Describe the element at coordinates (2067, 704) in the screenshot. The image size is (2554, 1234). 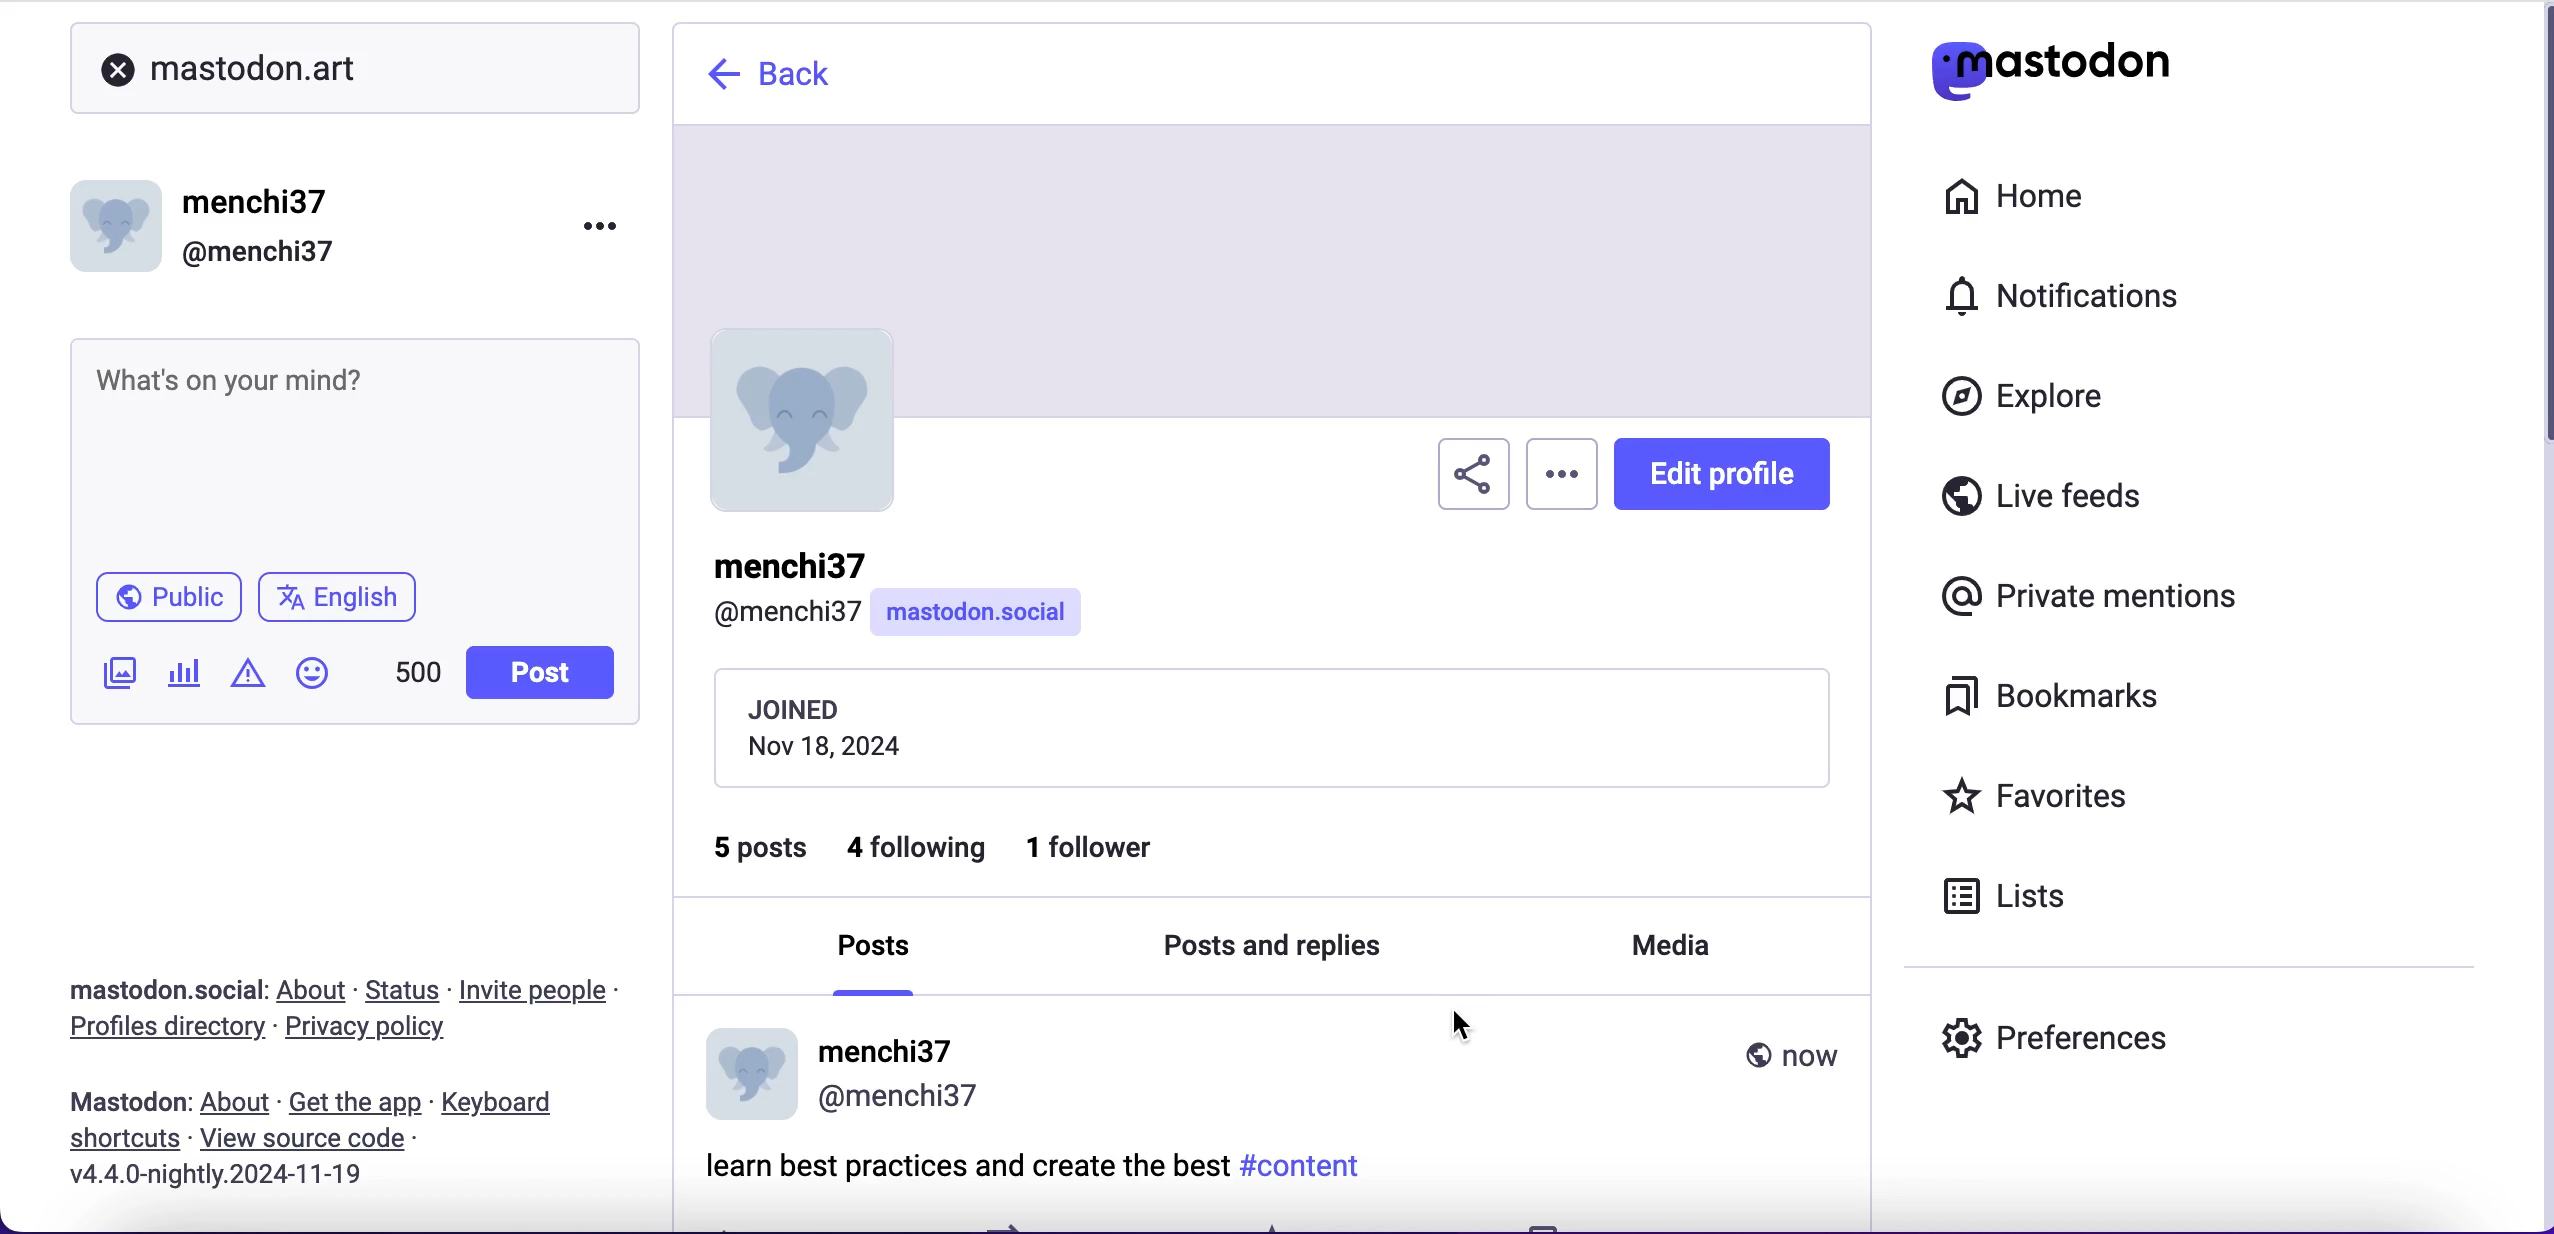
I see `bookmarks` at that location.